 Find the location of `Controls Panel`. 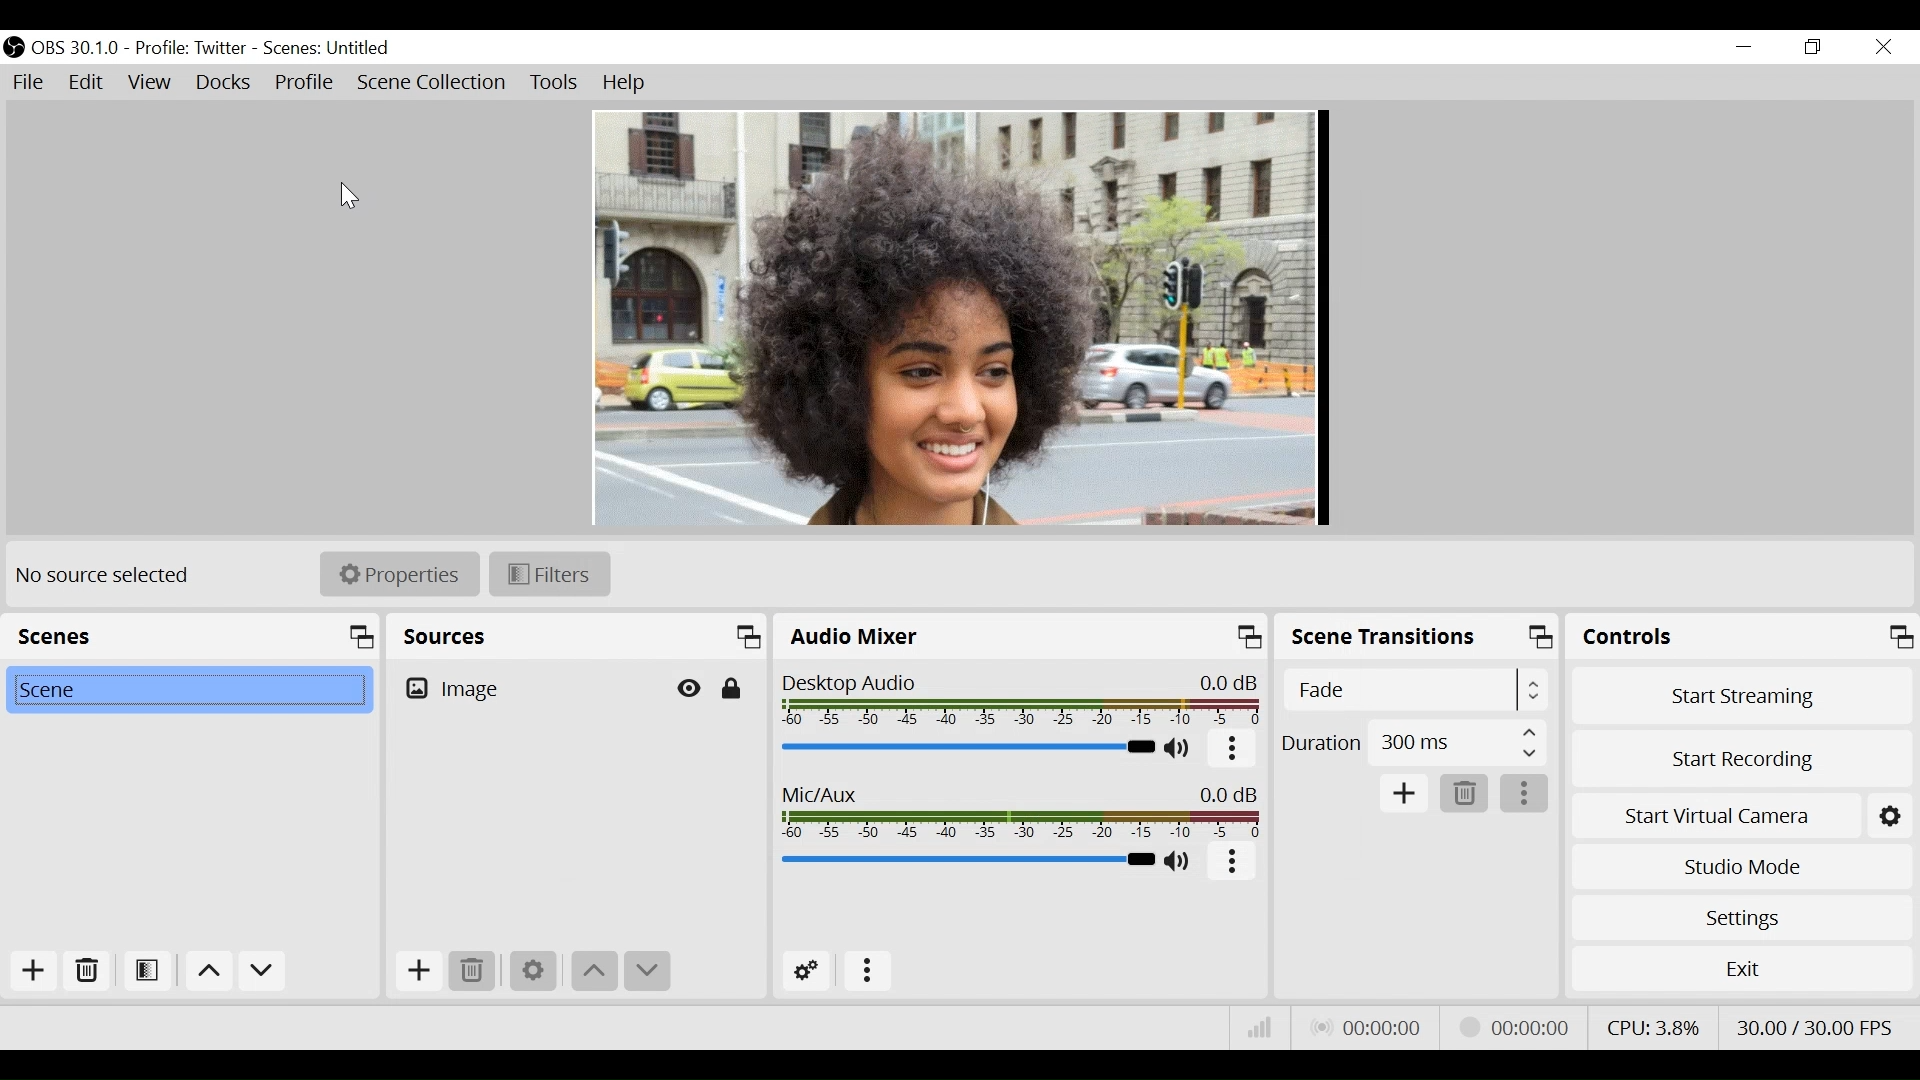

Controls Panel is located at coordinates (1745, 637).